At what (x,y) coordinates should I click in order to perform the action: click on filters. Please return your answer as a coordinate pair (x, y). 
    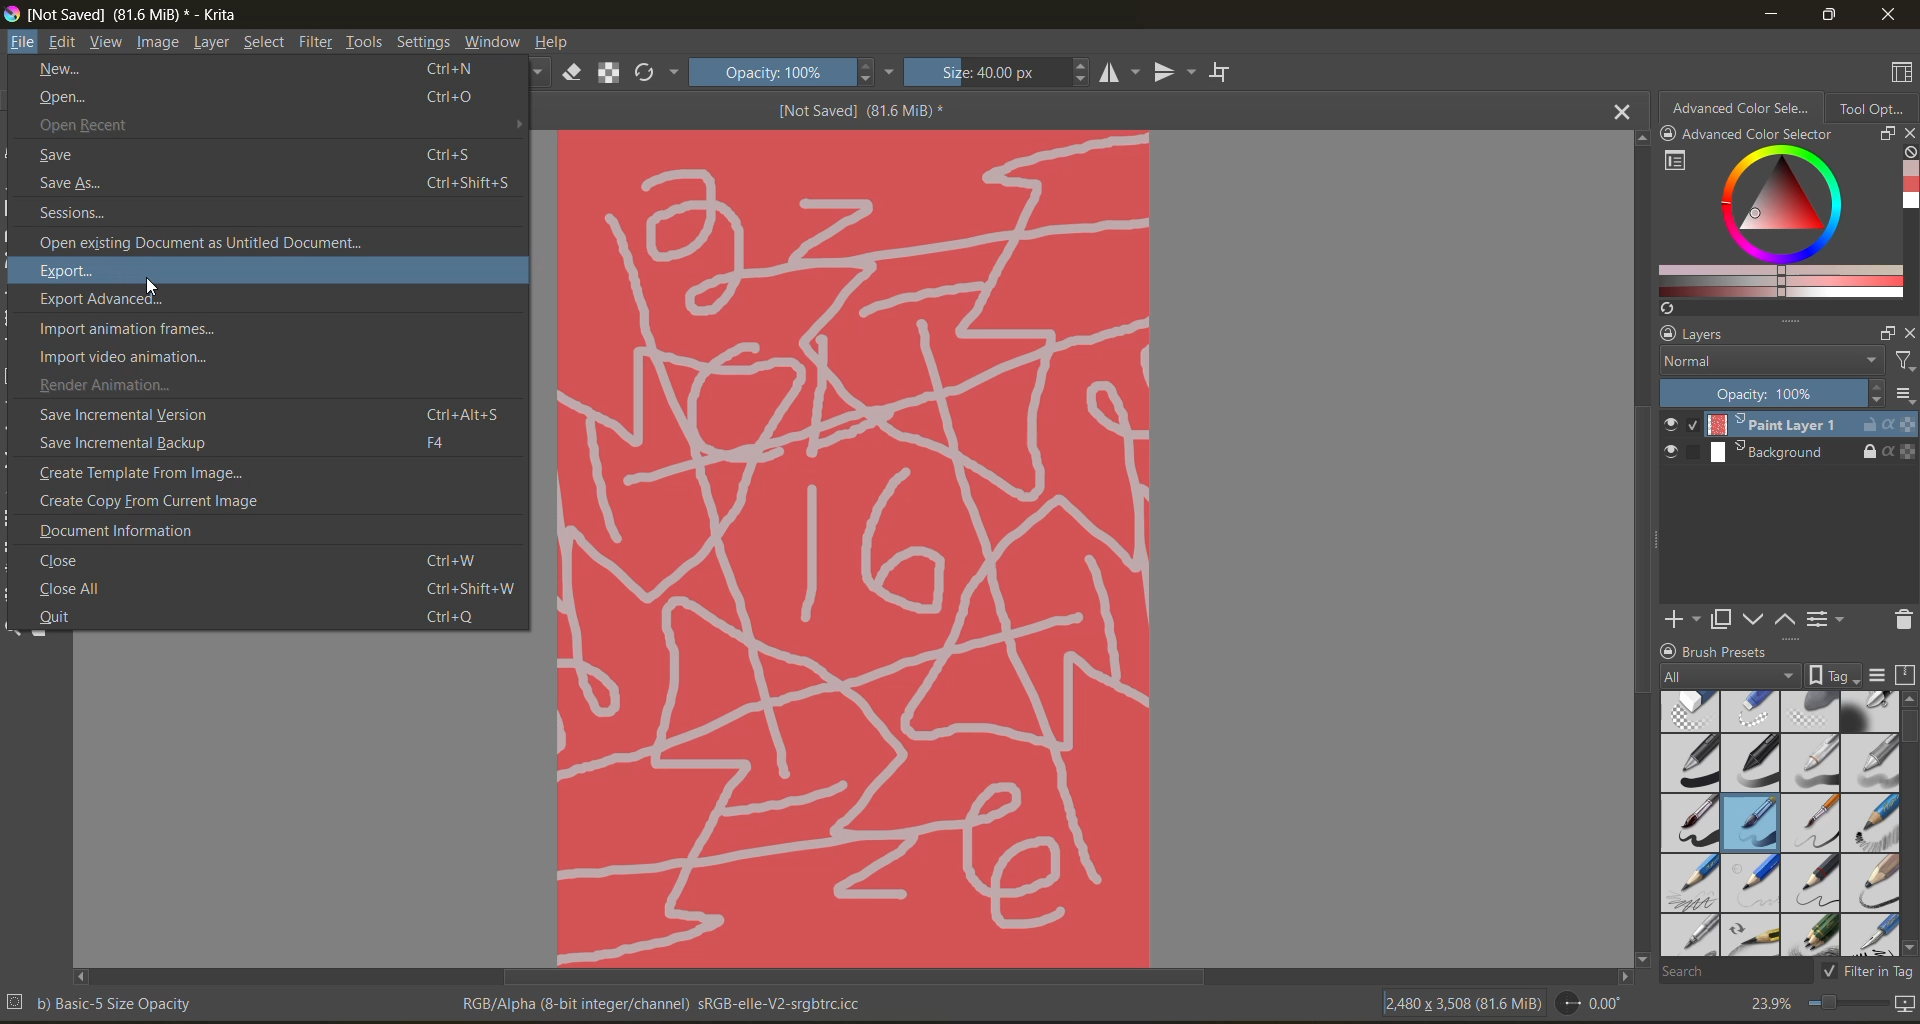
    Looking at the image, I should click on (1903, 362).